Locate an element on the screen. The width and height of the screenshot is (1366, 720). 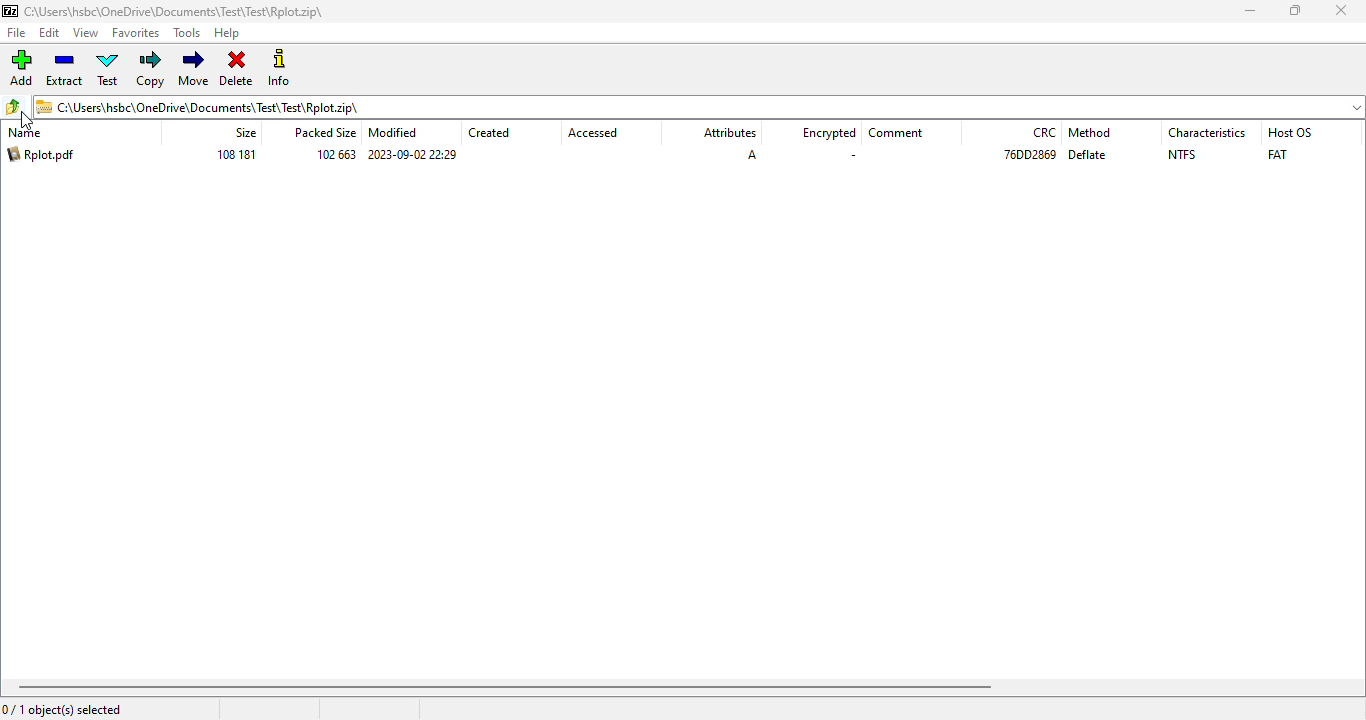
packed size is located at coordinates (325, 133).